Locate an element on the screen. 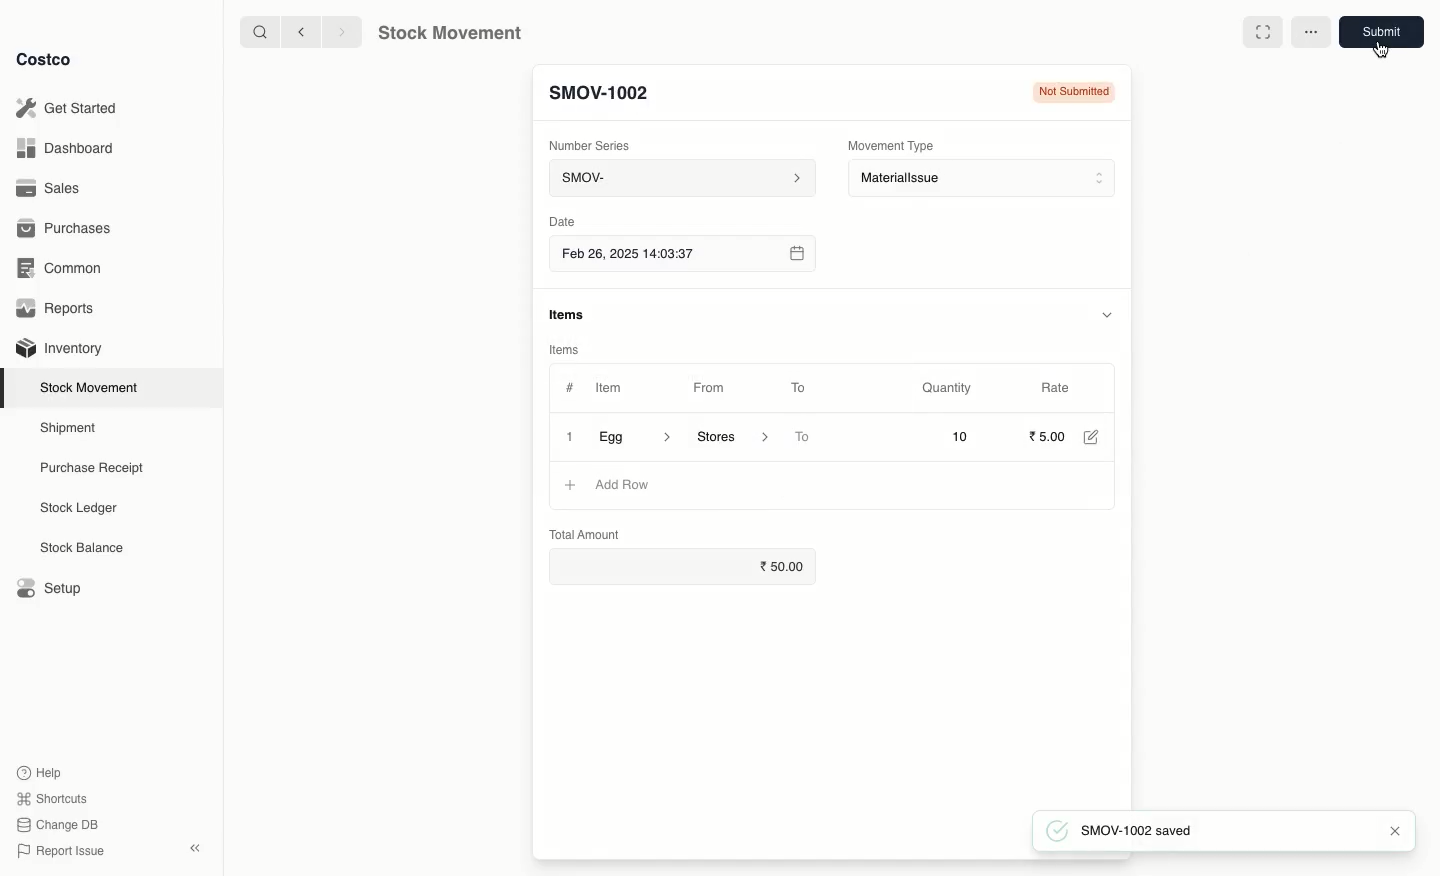  To is located at coordinates (799, 387).